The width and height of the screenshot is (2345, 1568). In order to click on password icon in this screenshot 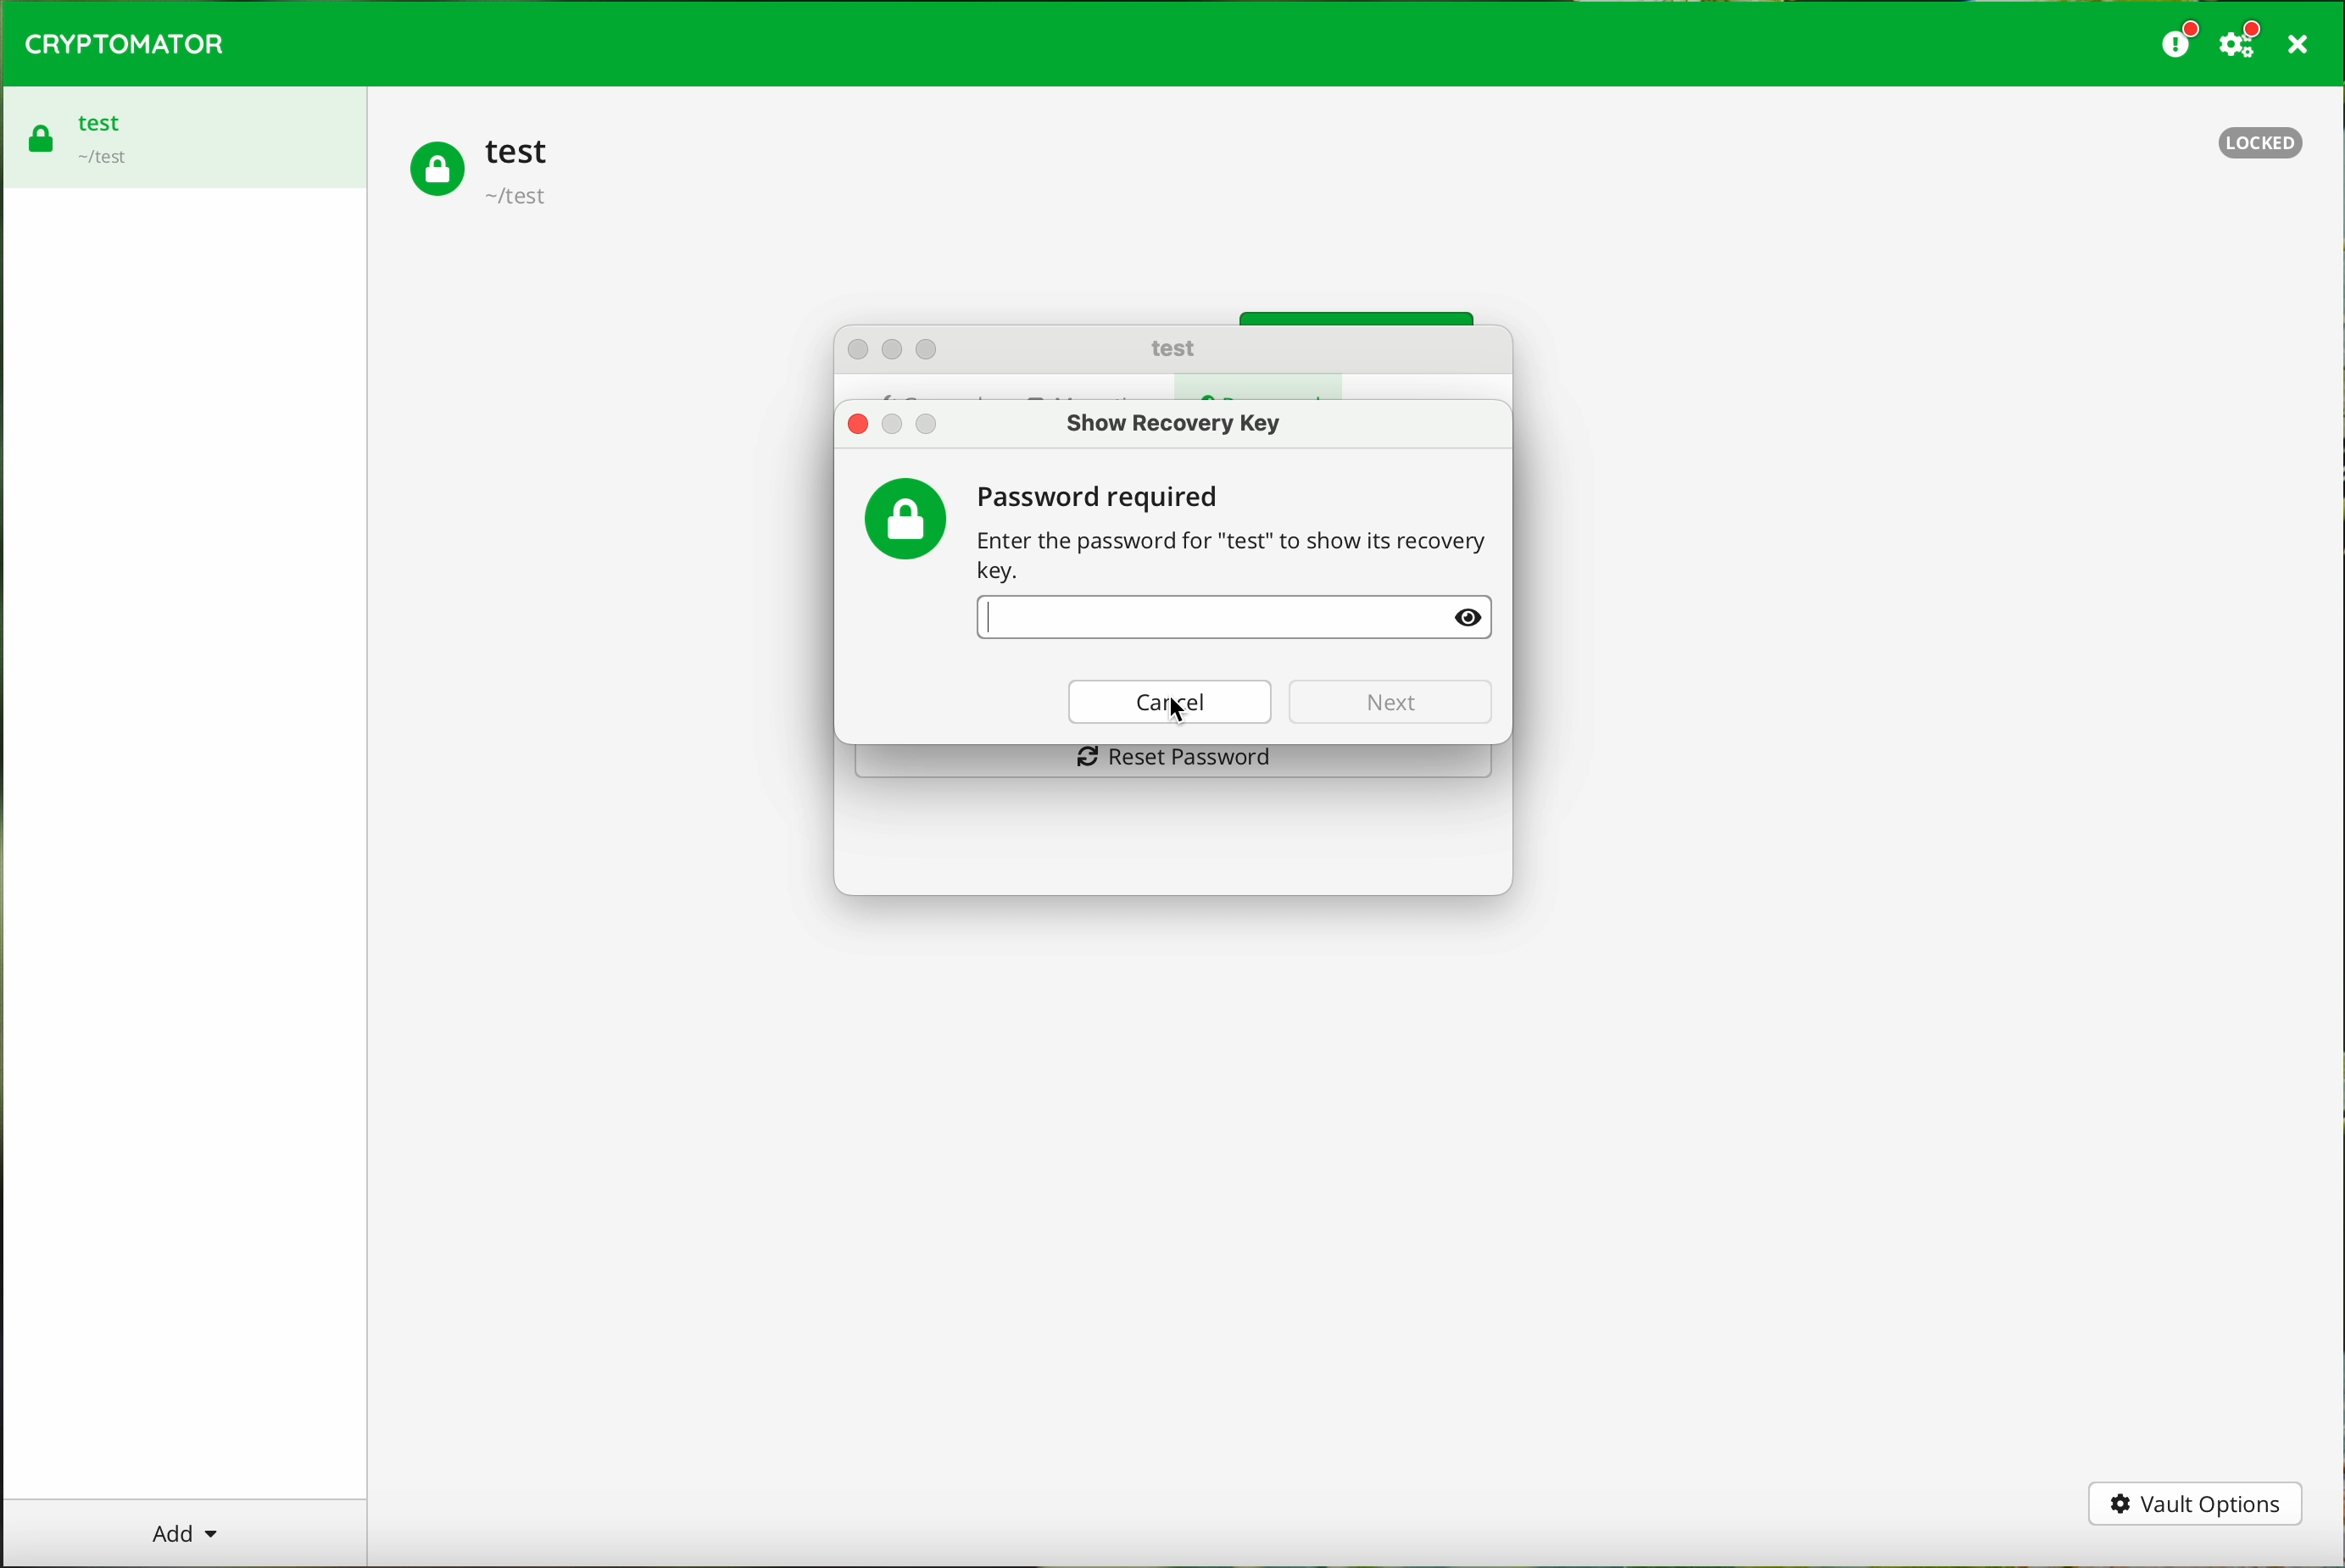, I will do `click(907, 513)`.